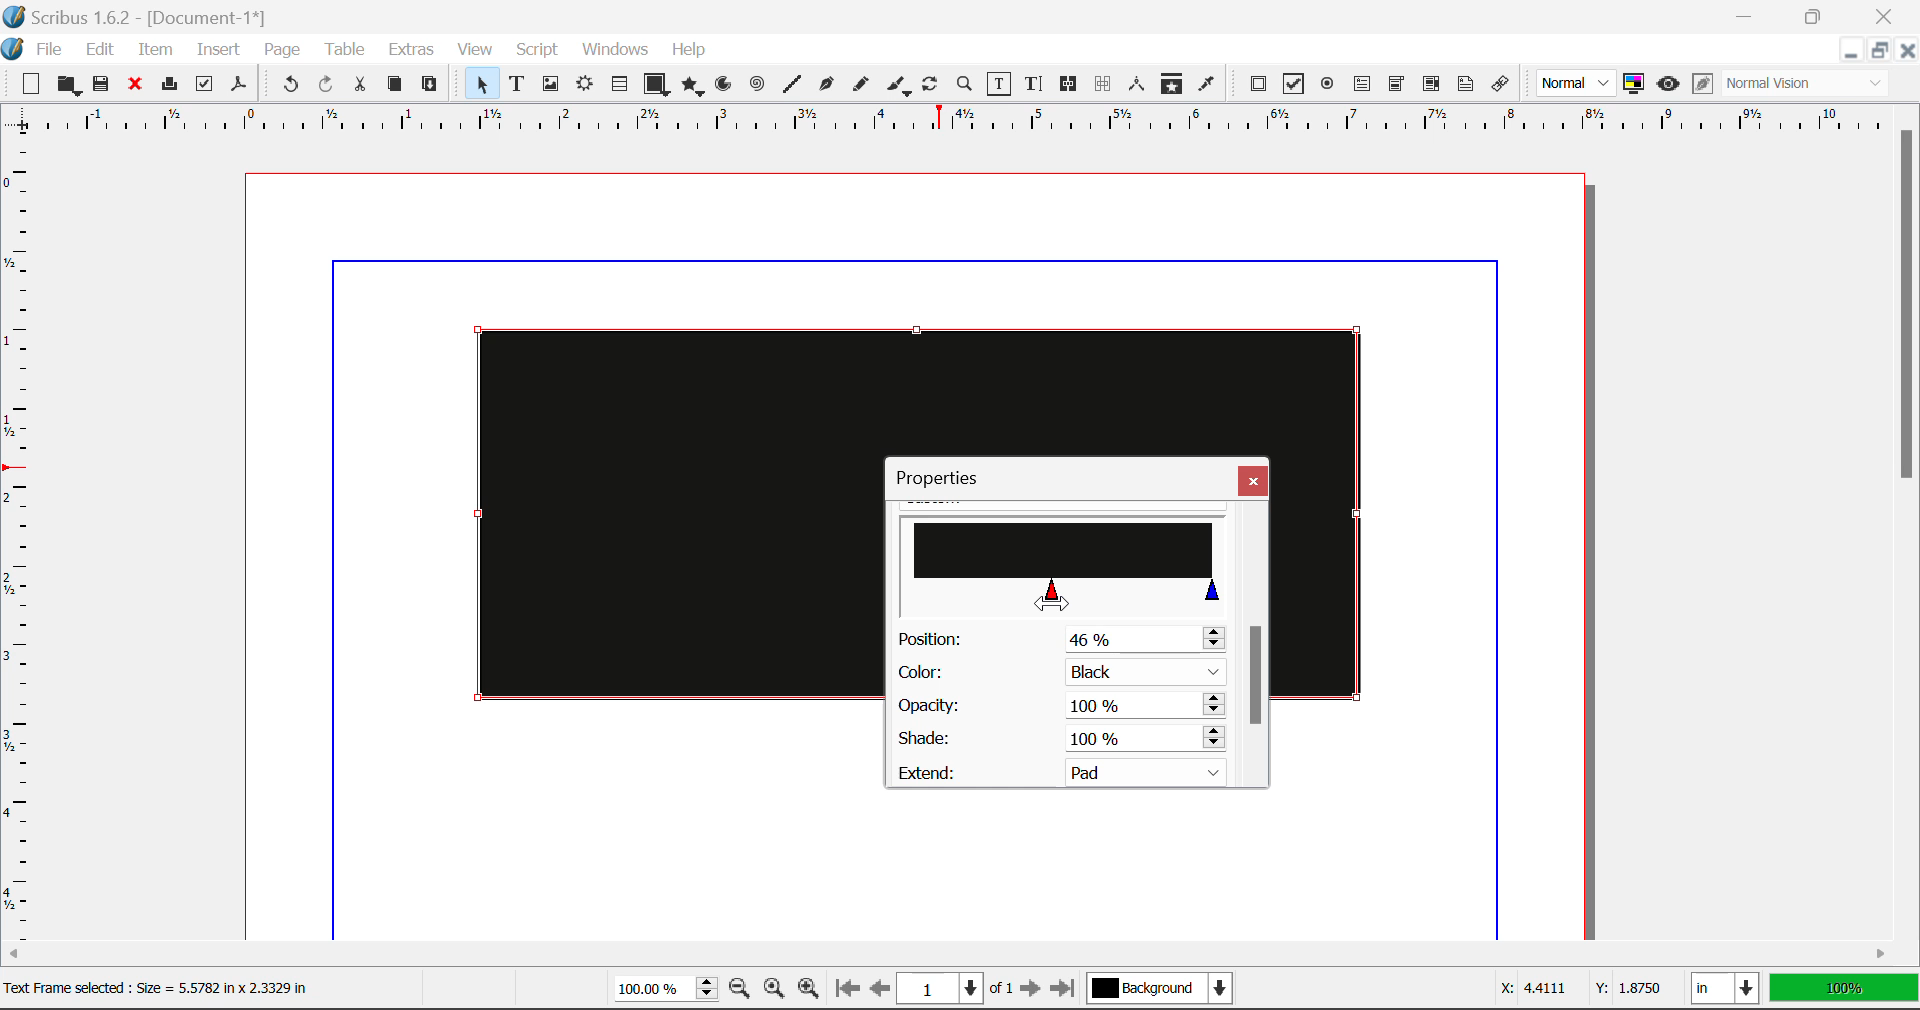 The image size is (1920, 1010). Describe the element at coordinates (613, 50) in the screenshot. I see `Windows` at that location.